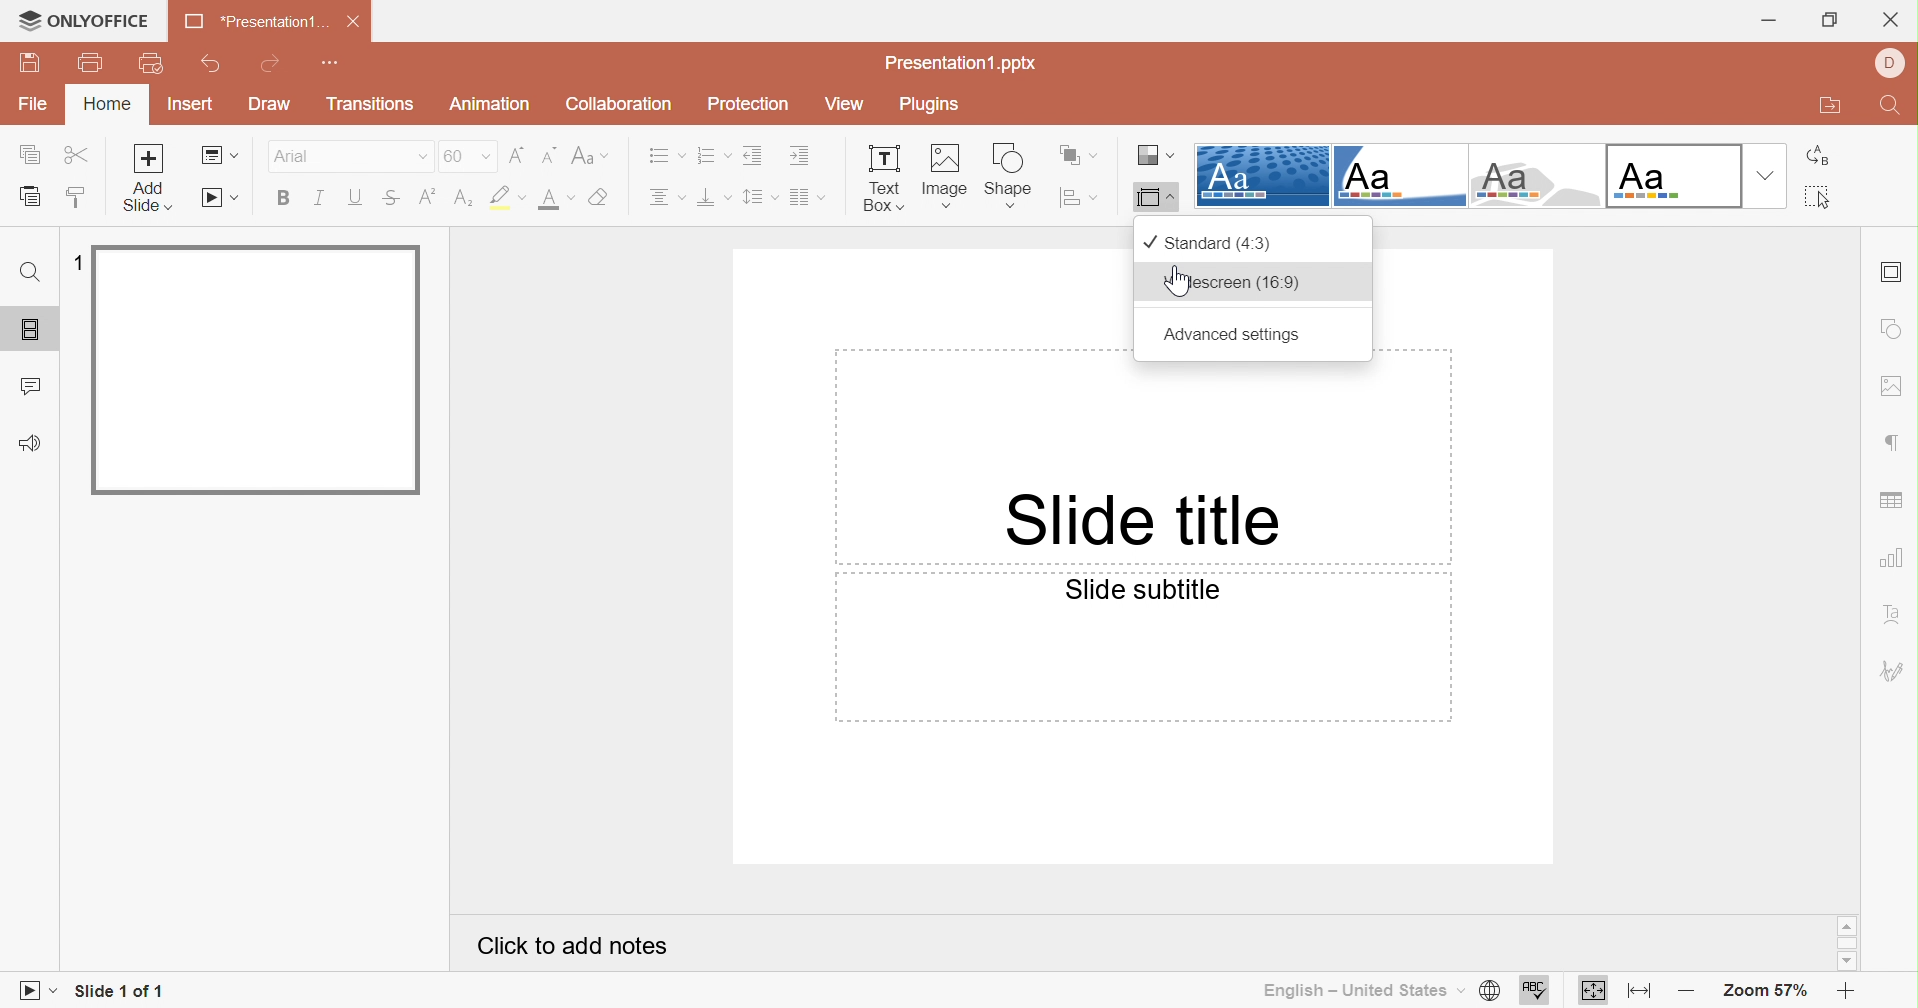  Describe the element at coordinates (463, 198) in the screenshot. I see `Subscript` at that location.